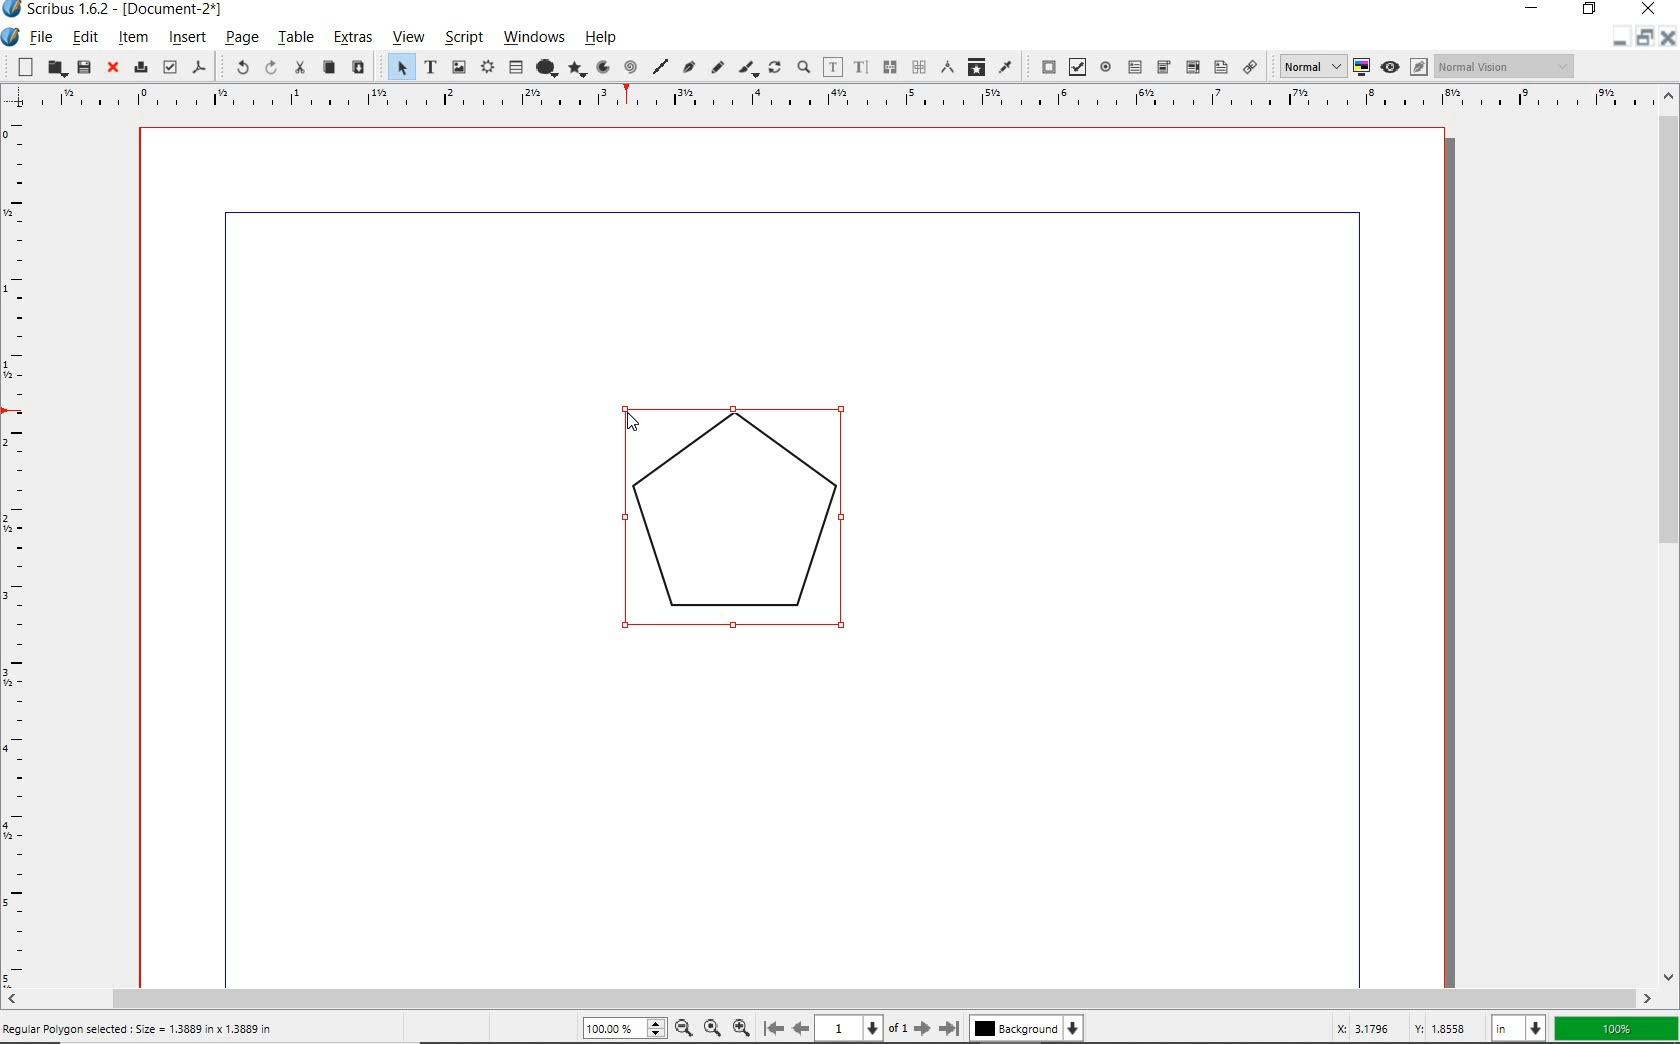 The image size is (1680, 1044). I want to click on page, so click(241, 38).